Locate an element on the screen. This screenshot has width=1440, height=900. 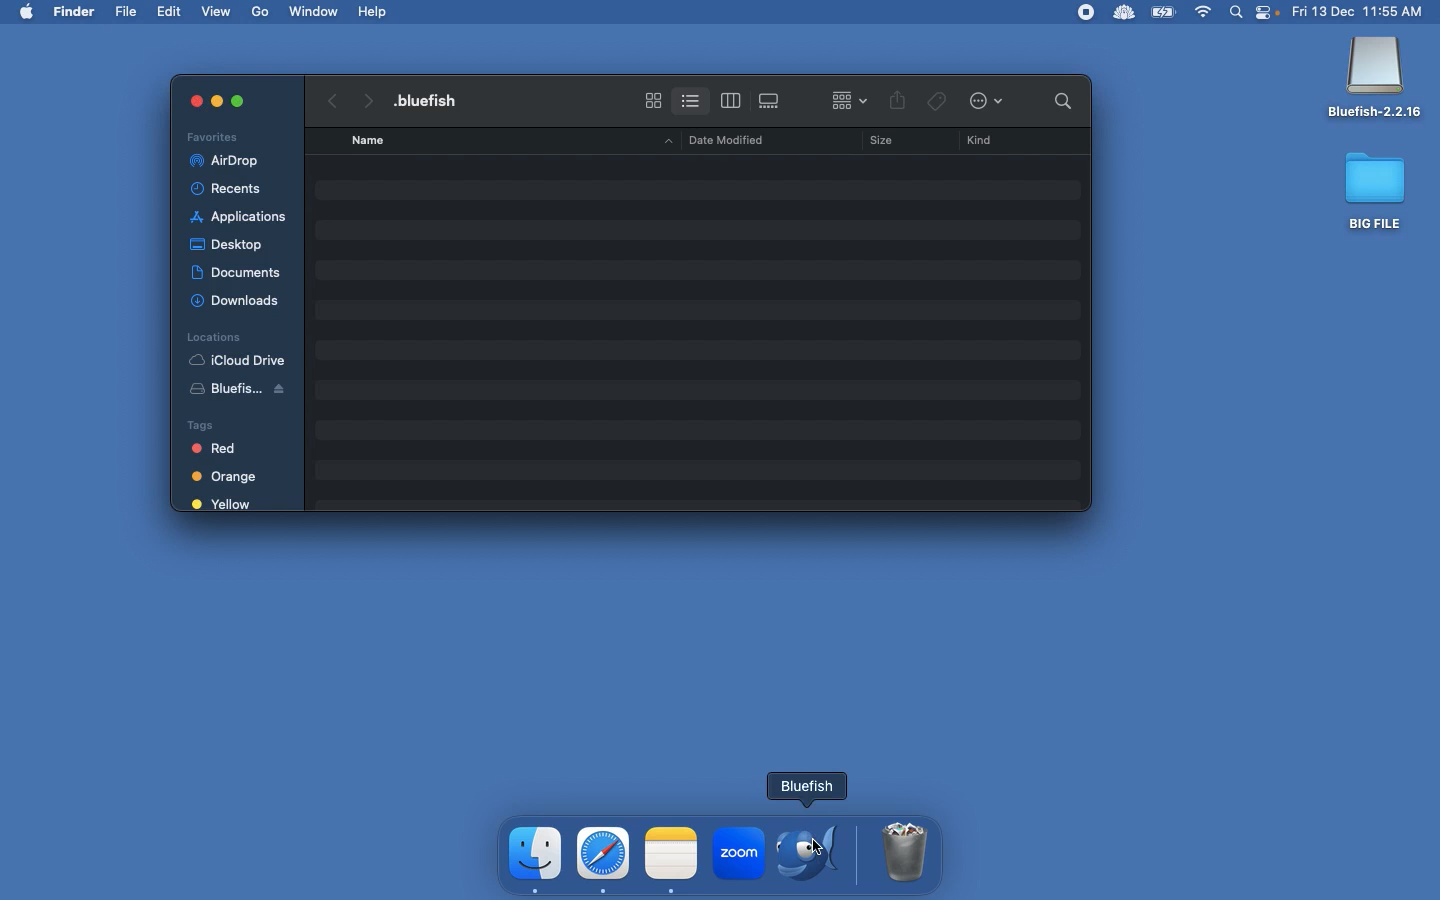
go back is located at coordinates (329, 98).